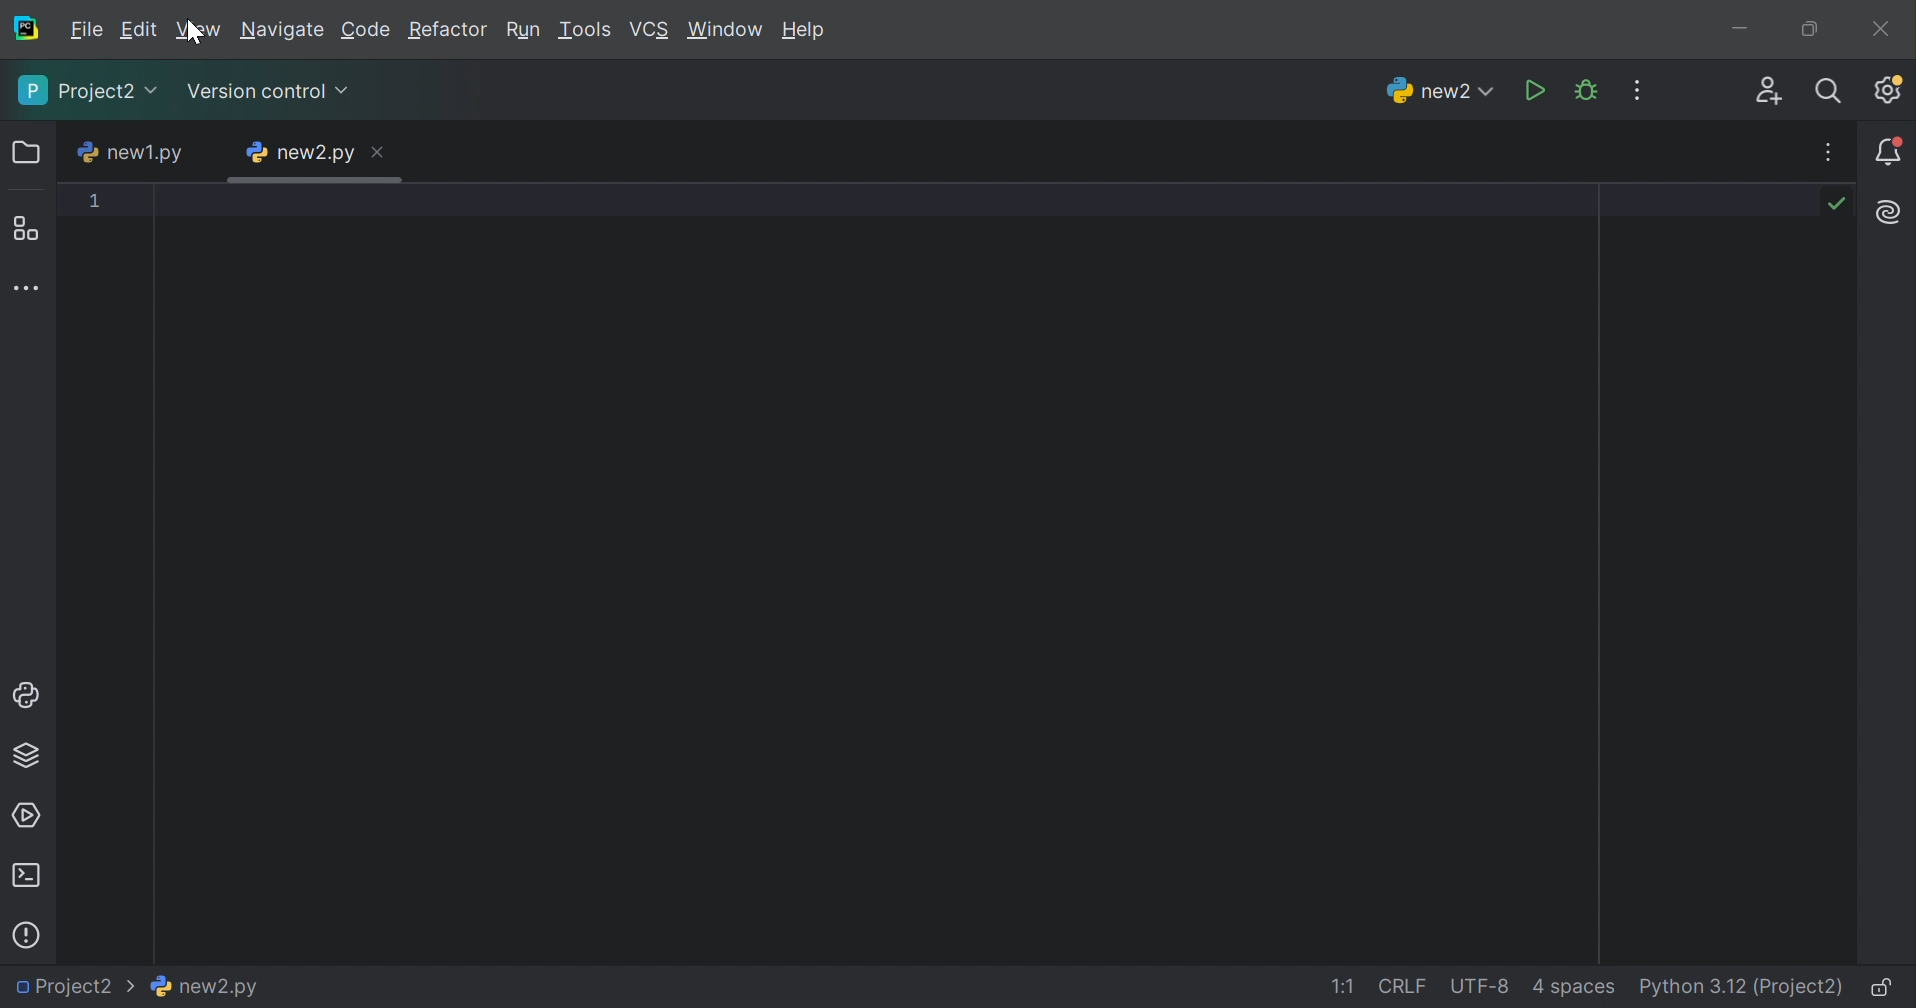 Image resolution: width=1916 pixels, height=1008 pixels. What do you see at coordinates (128, 152) in the screenshot?
I see `new1.py` at bounding box center [128, 152].